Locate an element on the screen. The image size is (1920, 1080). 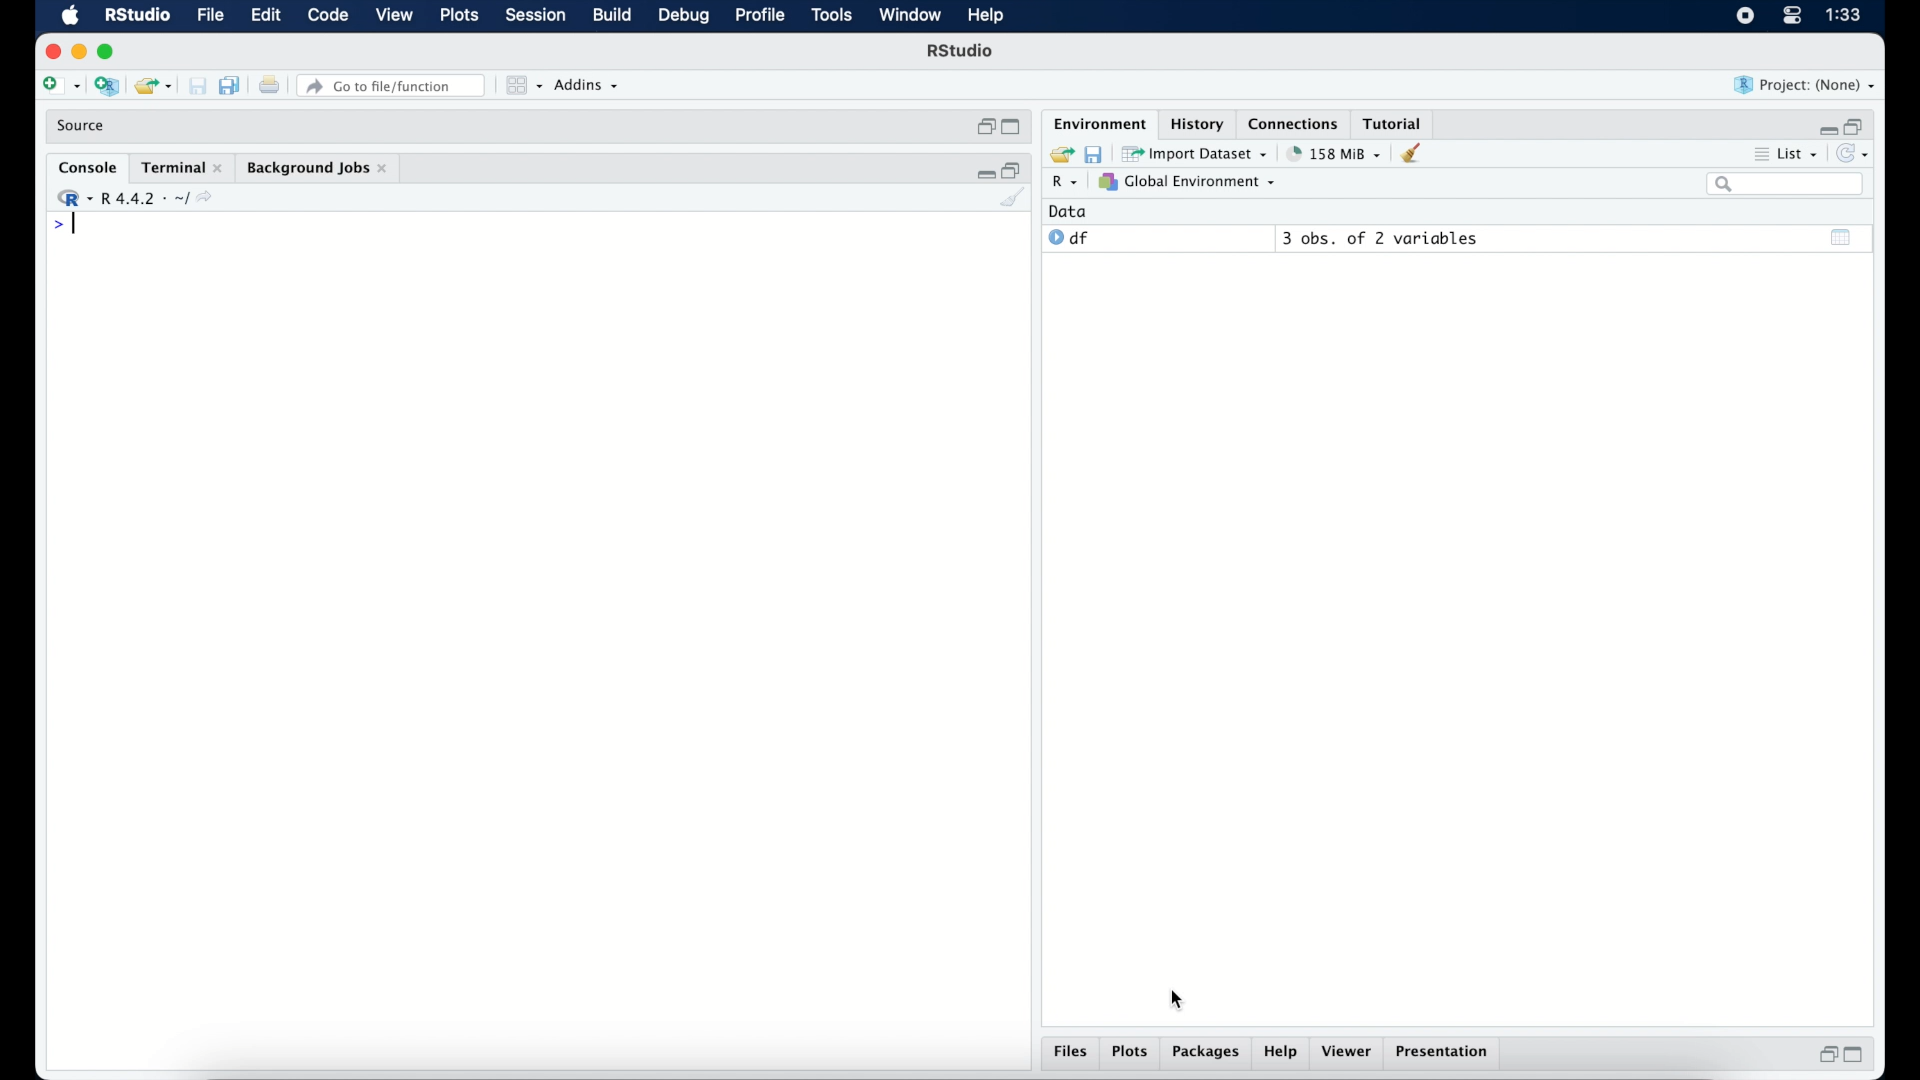
global environment is located at coordinates (1193, 183).